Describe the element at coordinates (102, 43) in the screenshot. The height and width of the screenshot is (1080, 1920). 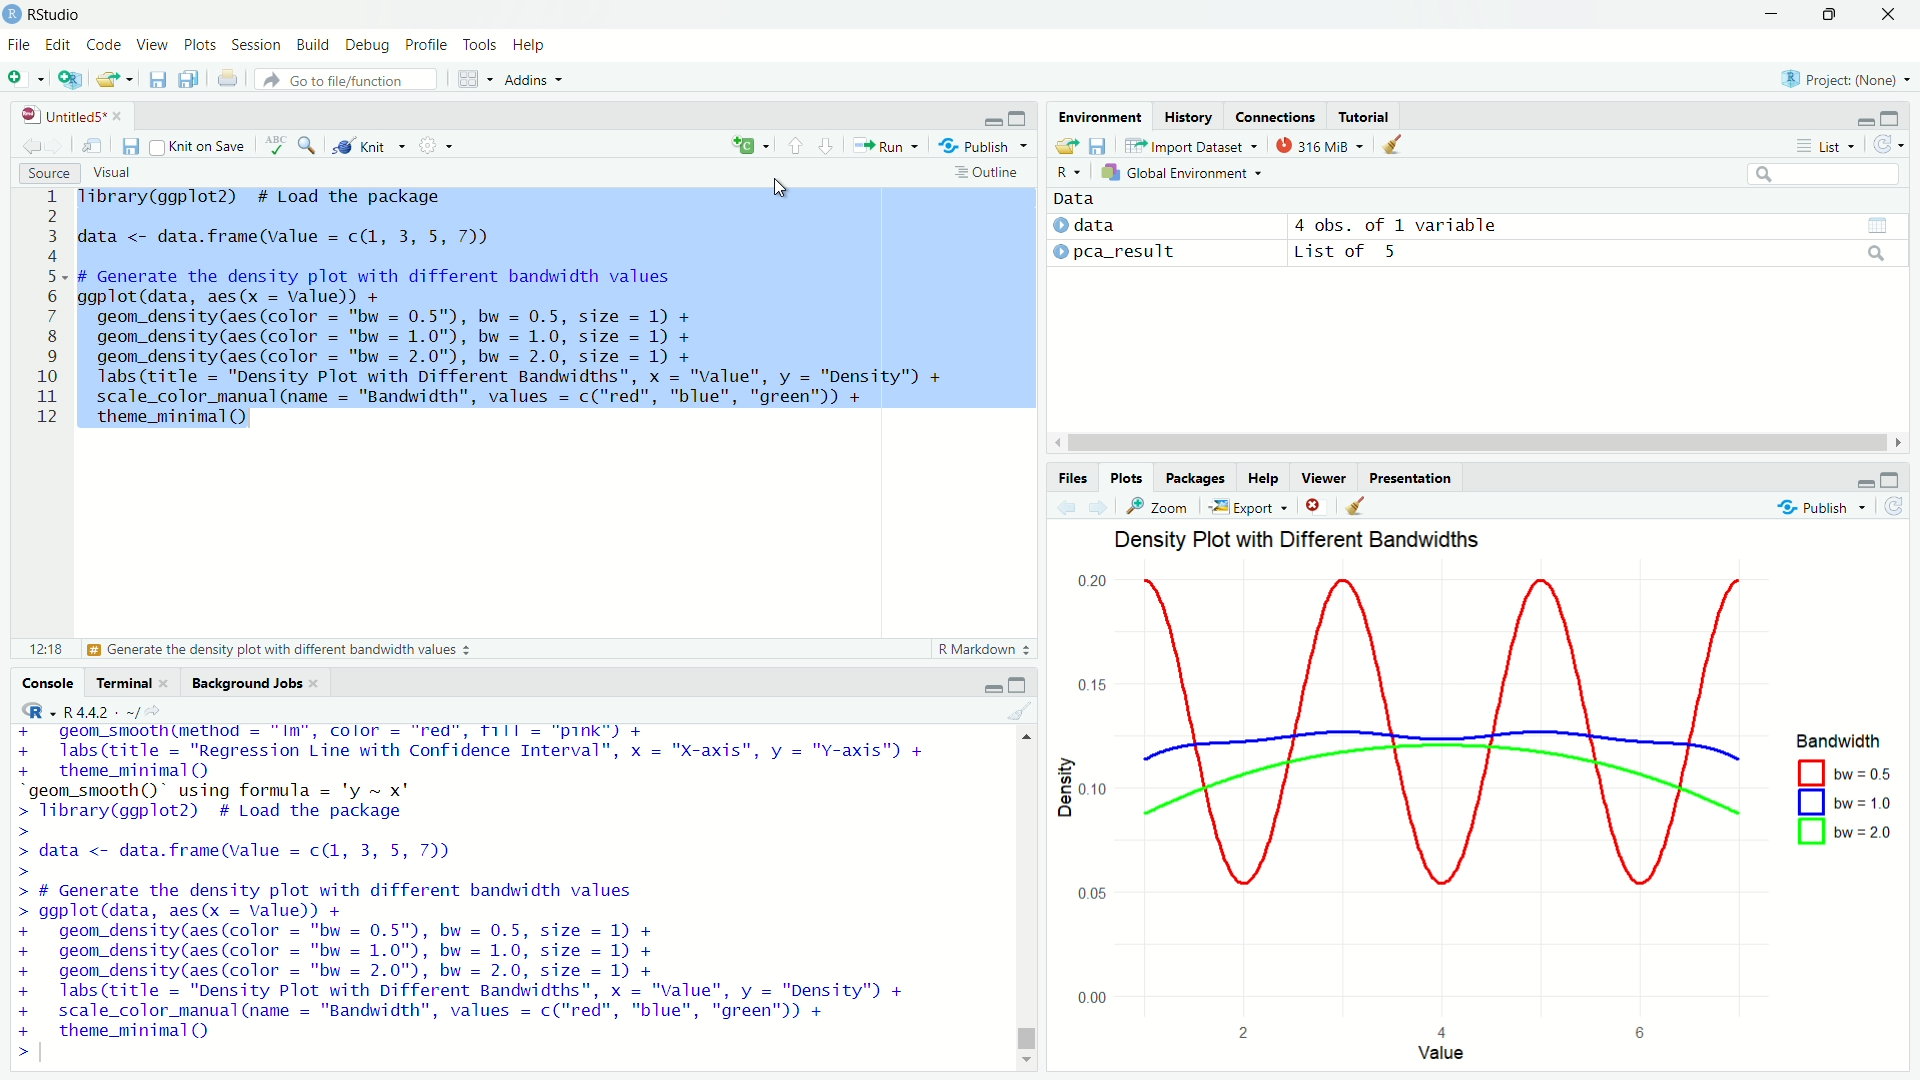
I see `Code` at that location.